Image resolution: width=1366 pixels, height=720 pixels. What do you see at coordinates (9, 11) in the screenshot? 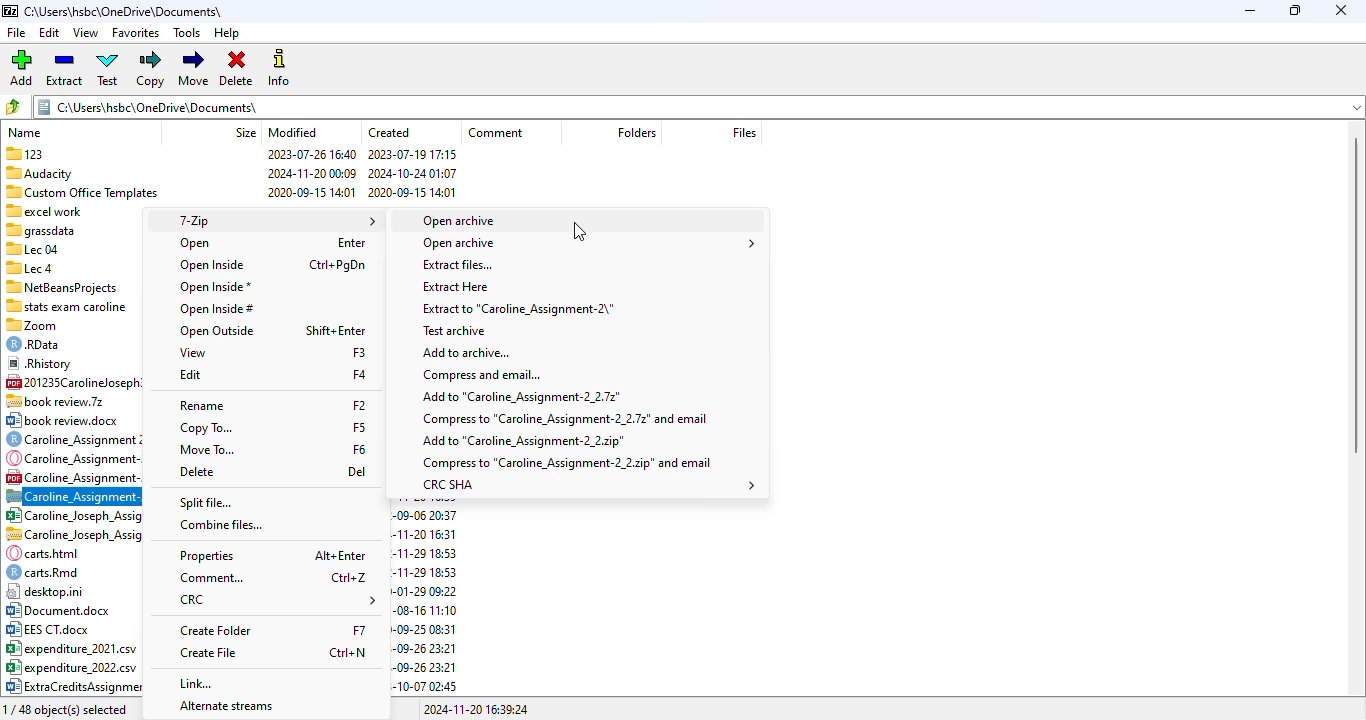
I see `logo` at bounding box center [9, 11].